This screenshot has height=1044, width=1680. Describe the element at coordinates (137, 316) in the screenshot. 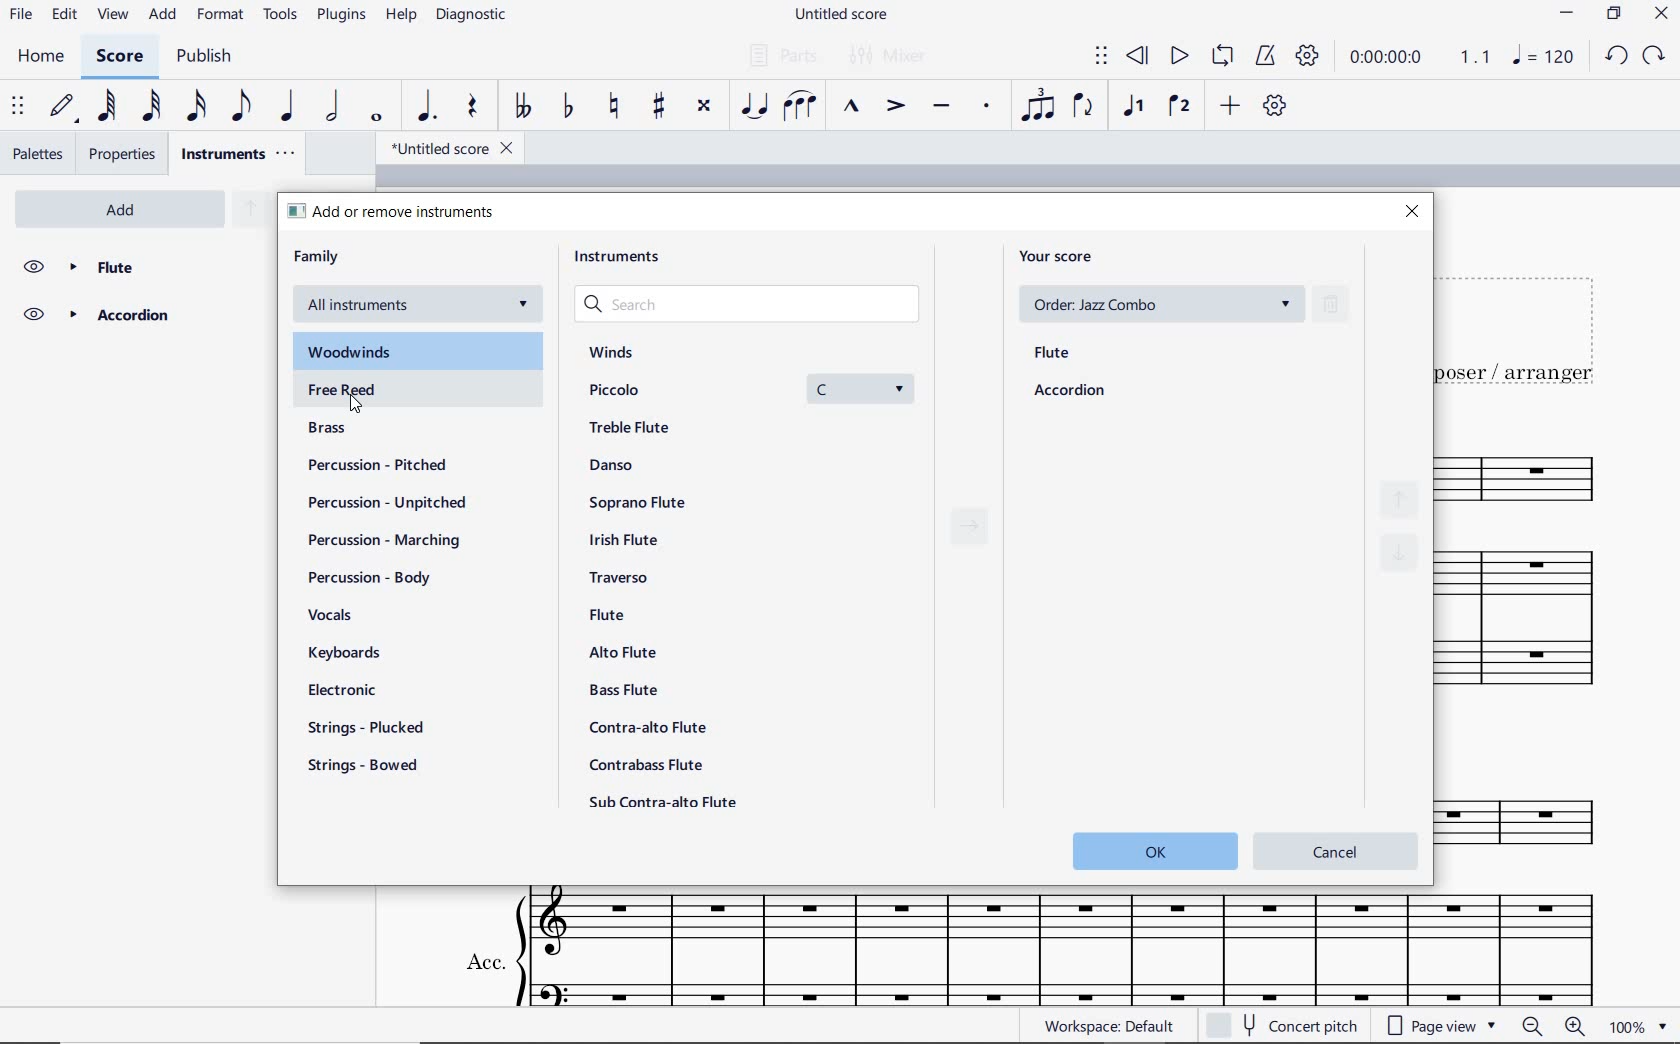

I see `Accordion` at that location.